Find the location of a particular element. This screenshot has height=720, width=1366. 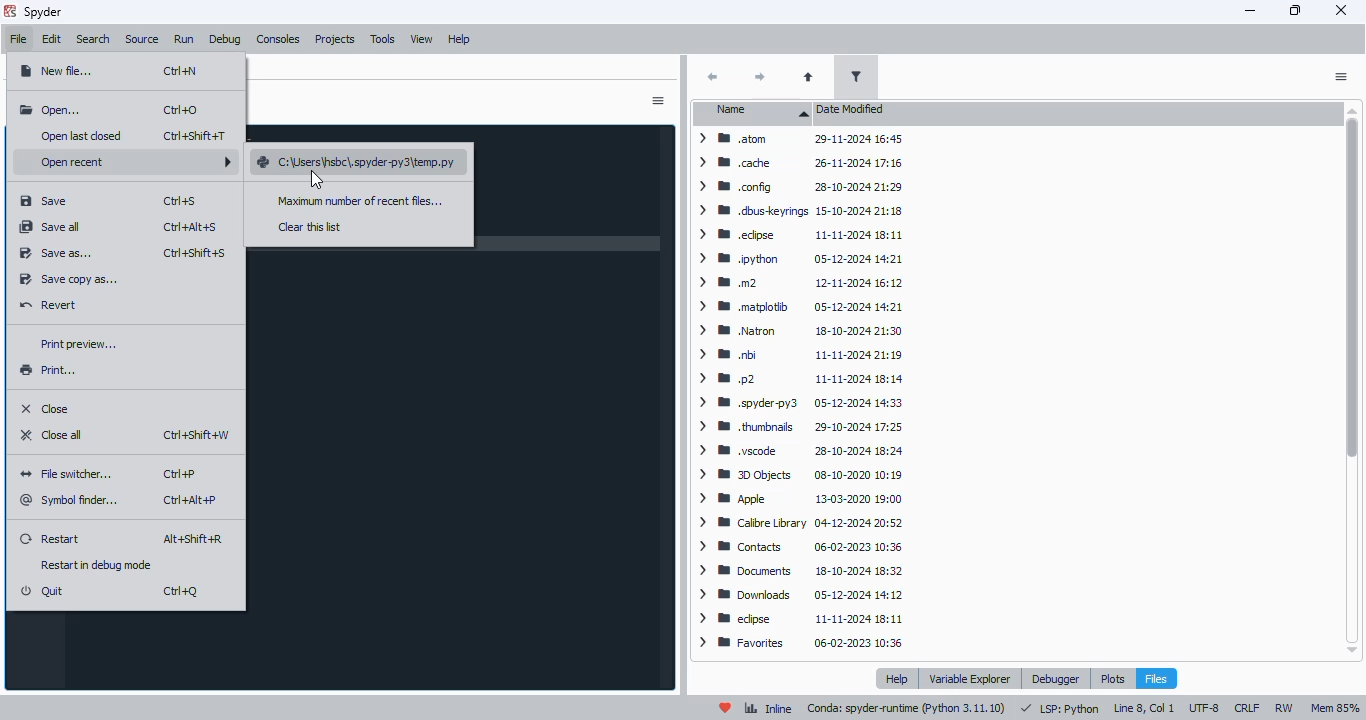

> BB Favorites 06-02-2023 10:36 is located at coordinates (801, 645).